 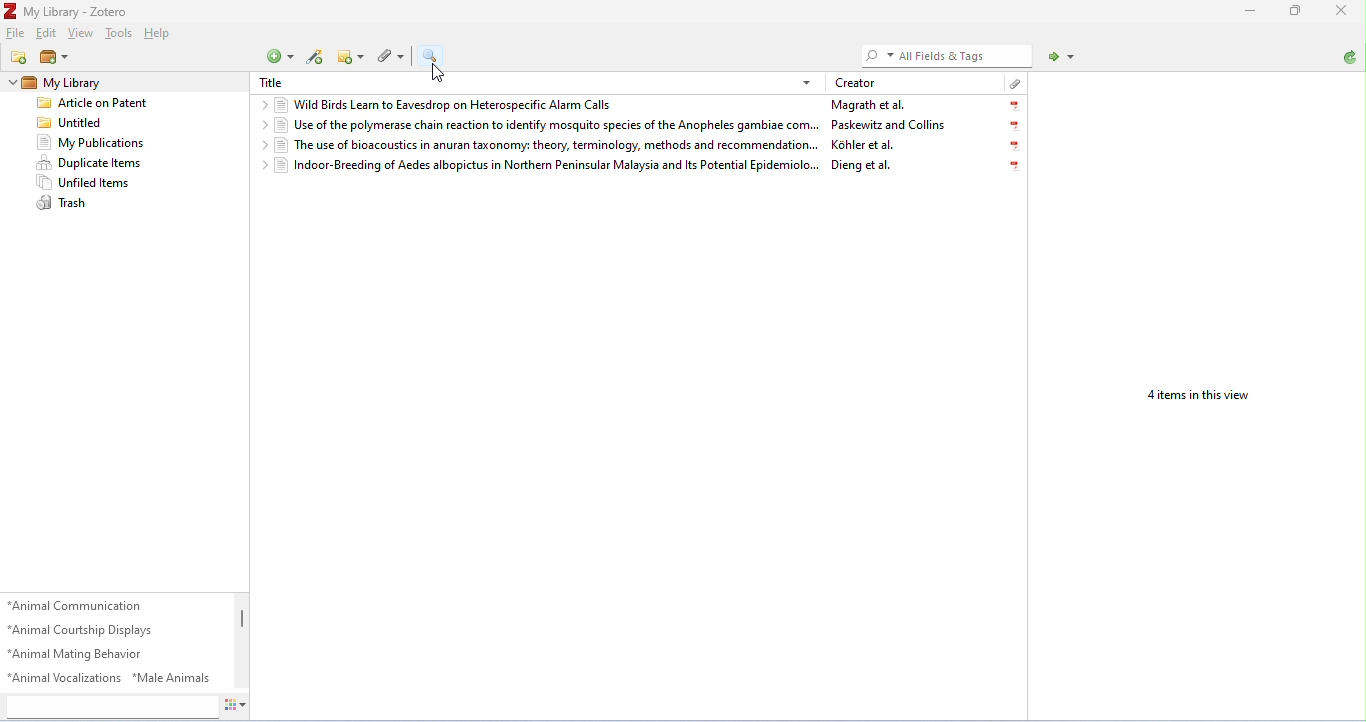 I want to click on search tags, so click(x=110, y=705).